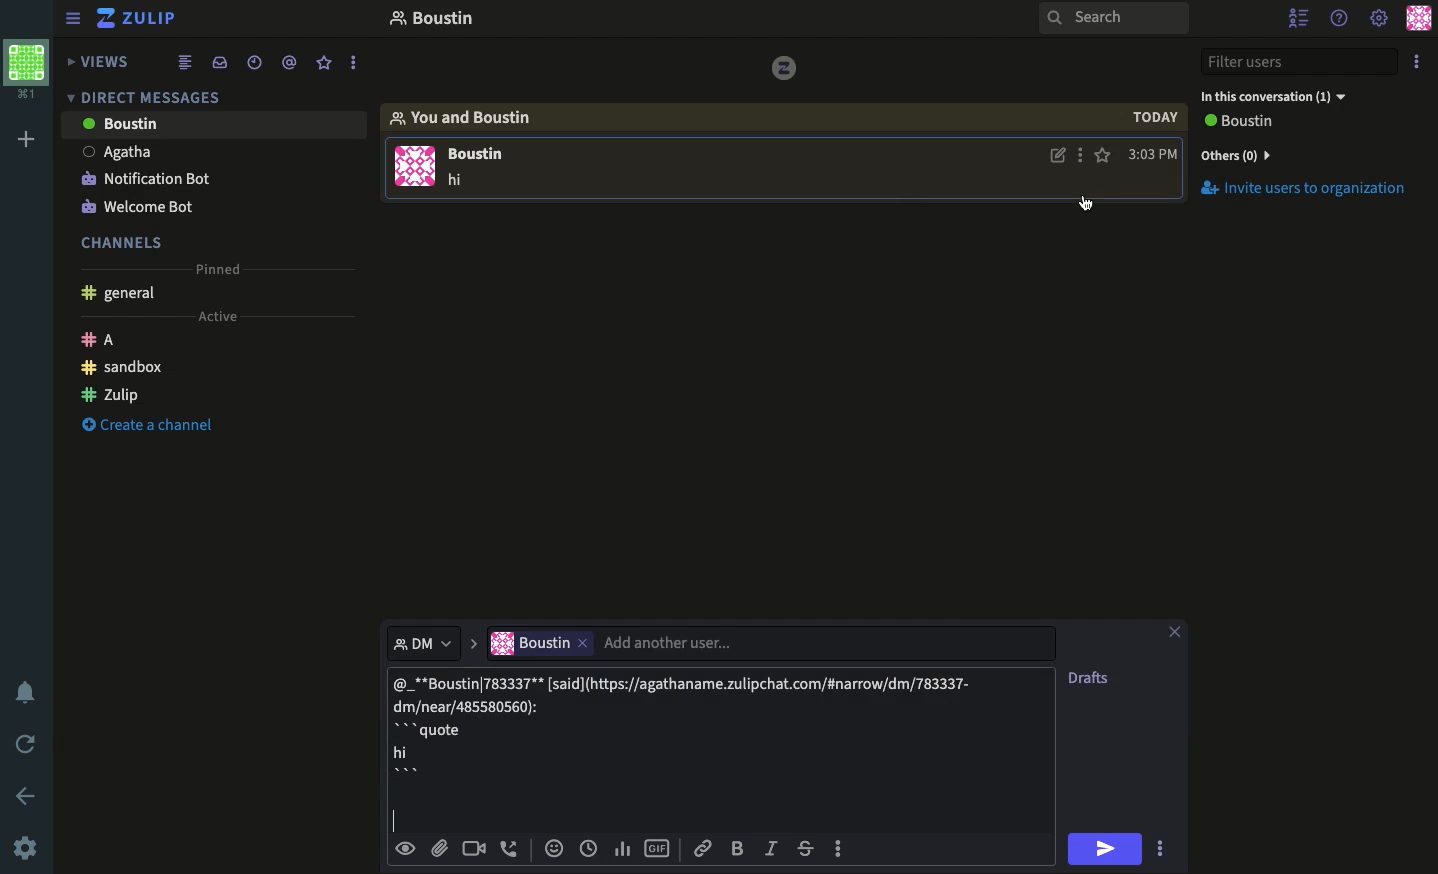 This screenshot has height=874, width=1438. I want to click on Channels, so click(125, 240).